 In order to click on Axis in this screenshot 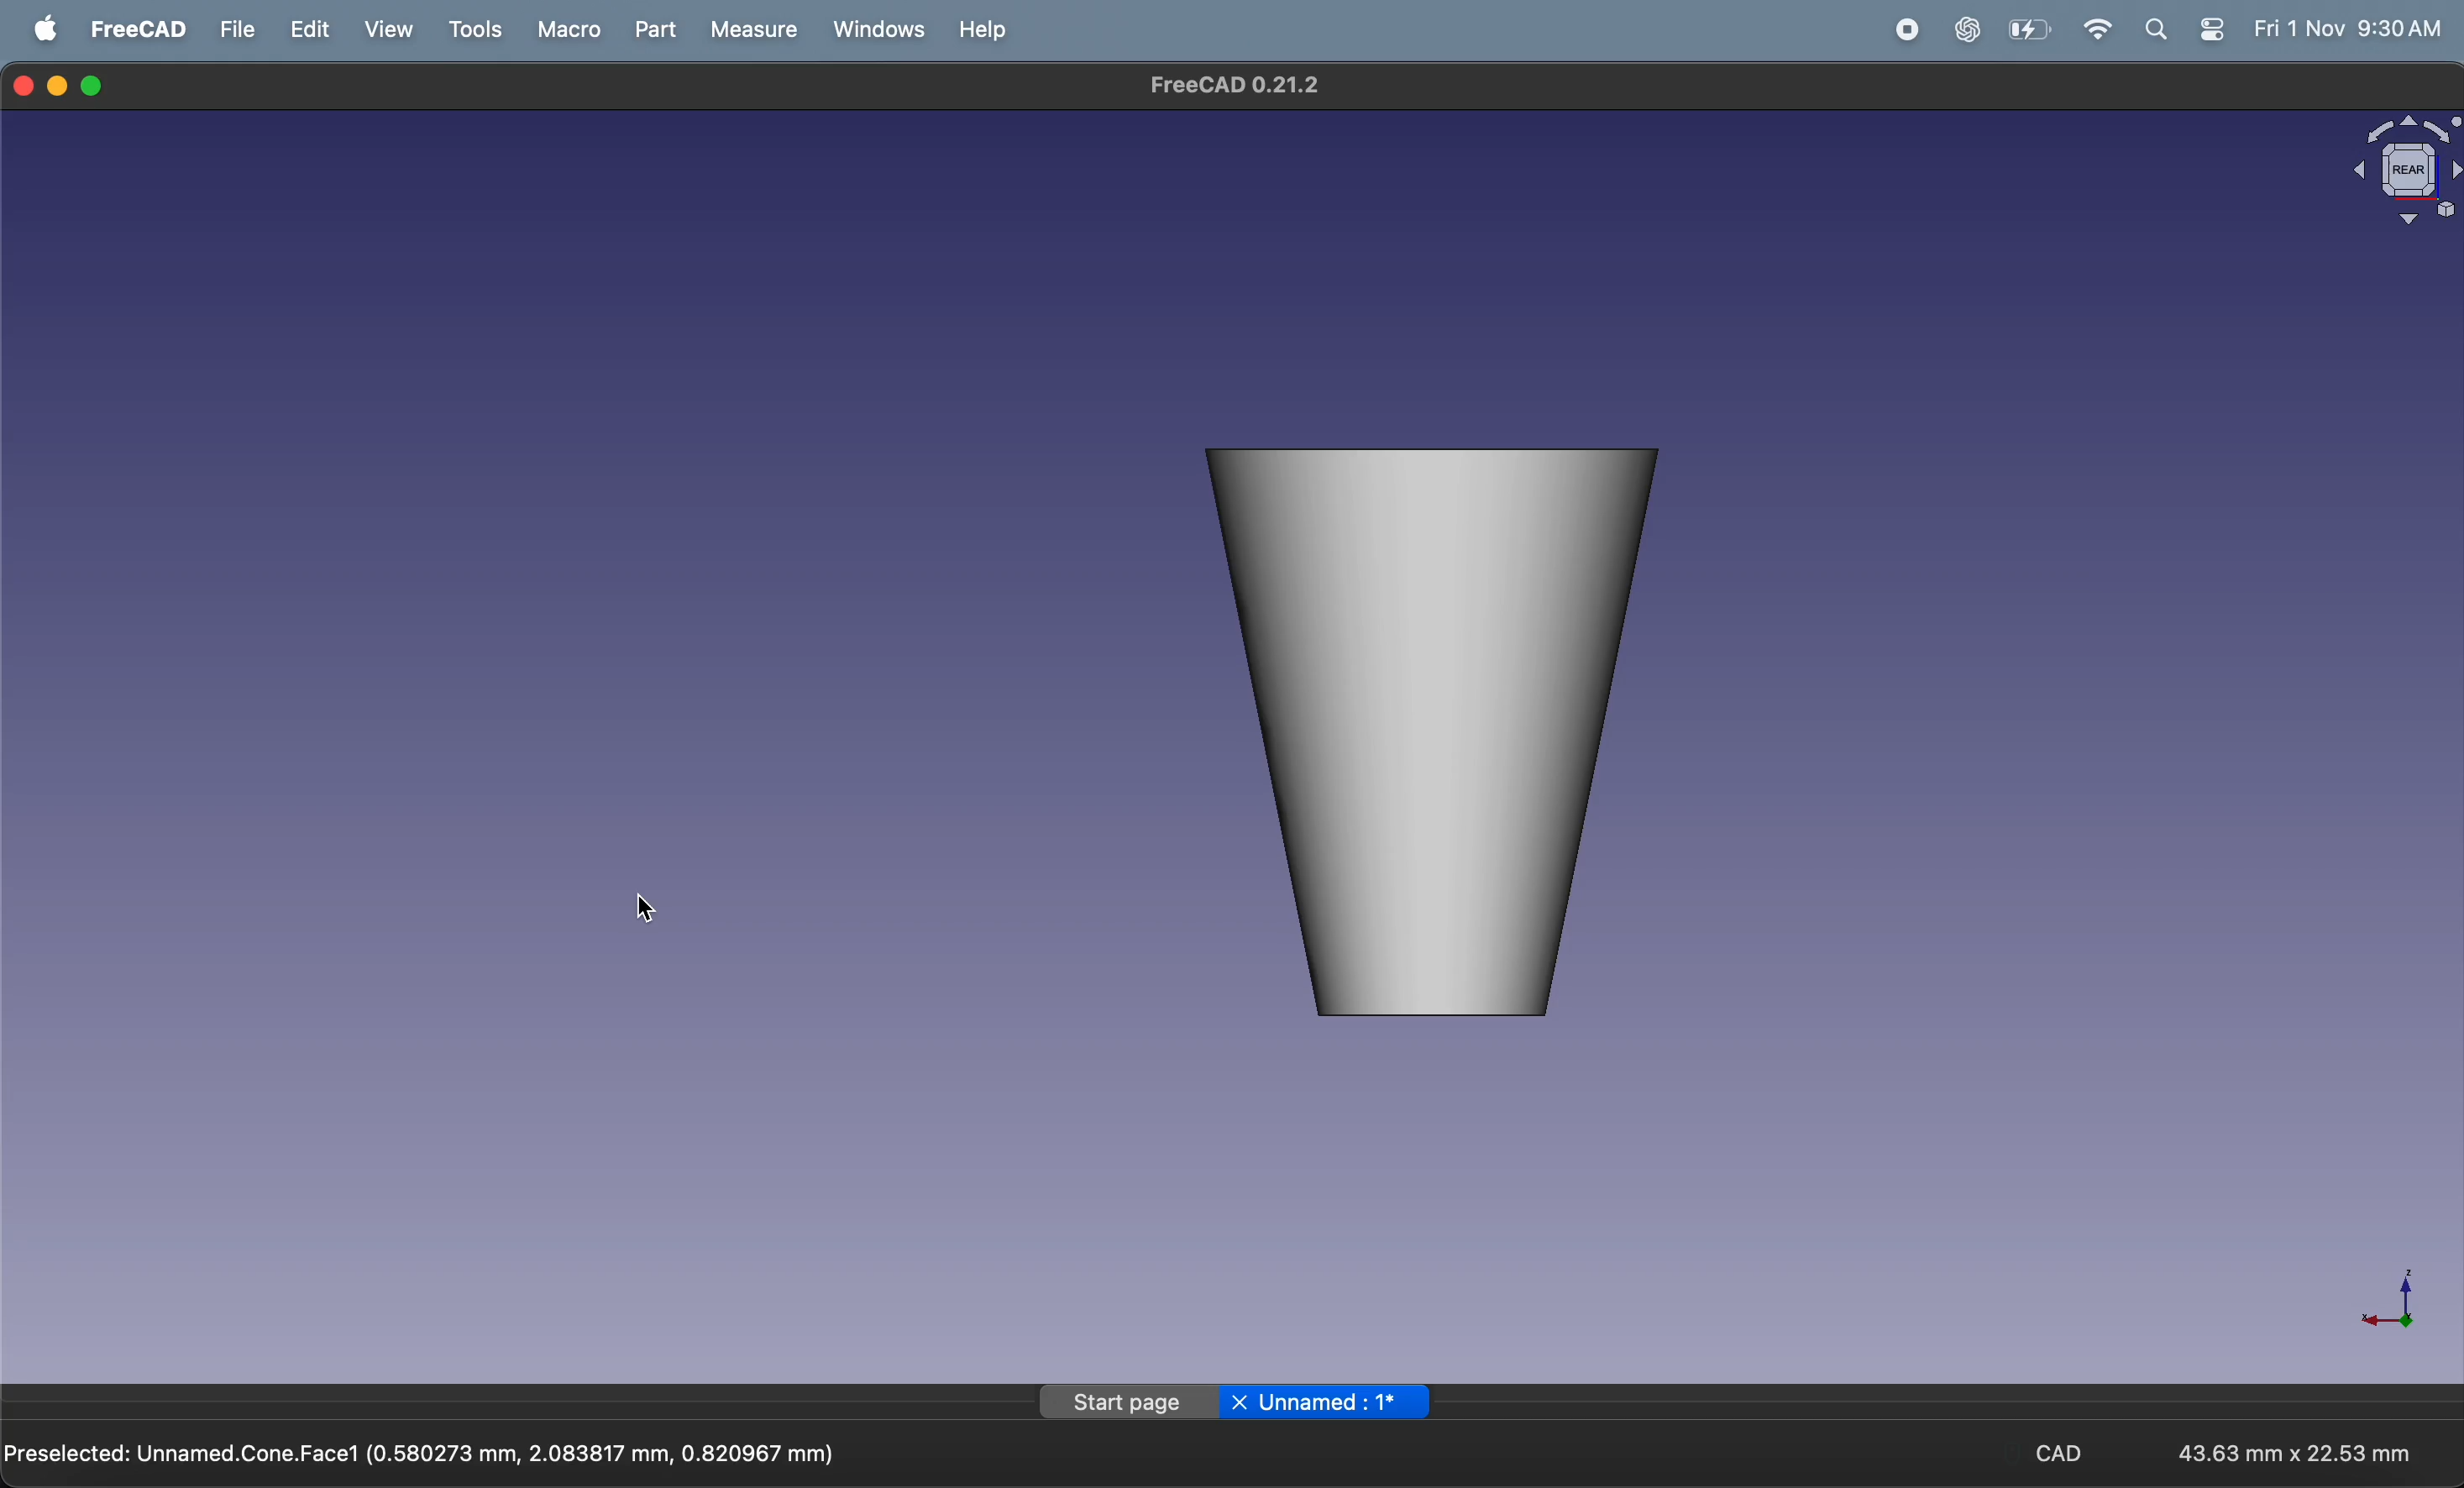, I will do `click(2408, 1291)`.